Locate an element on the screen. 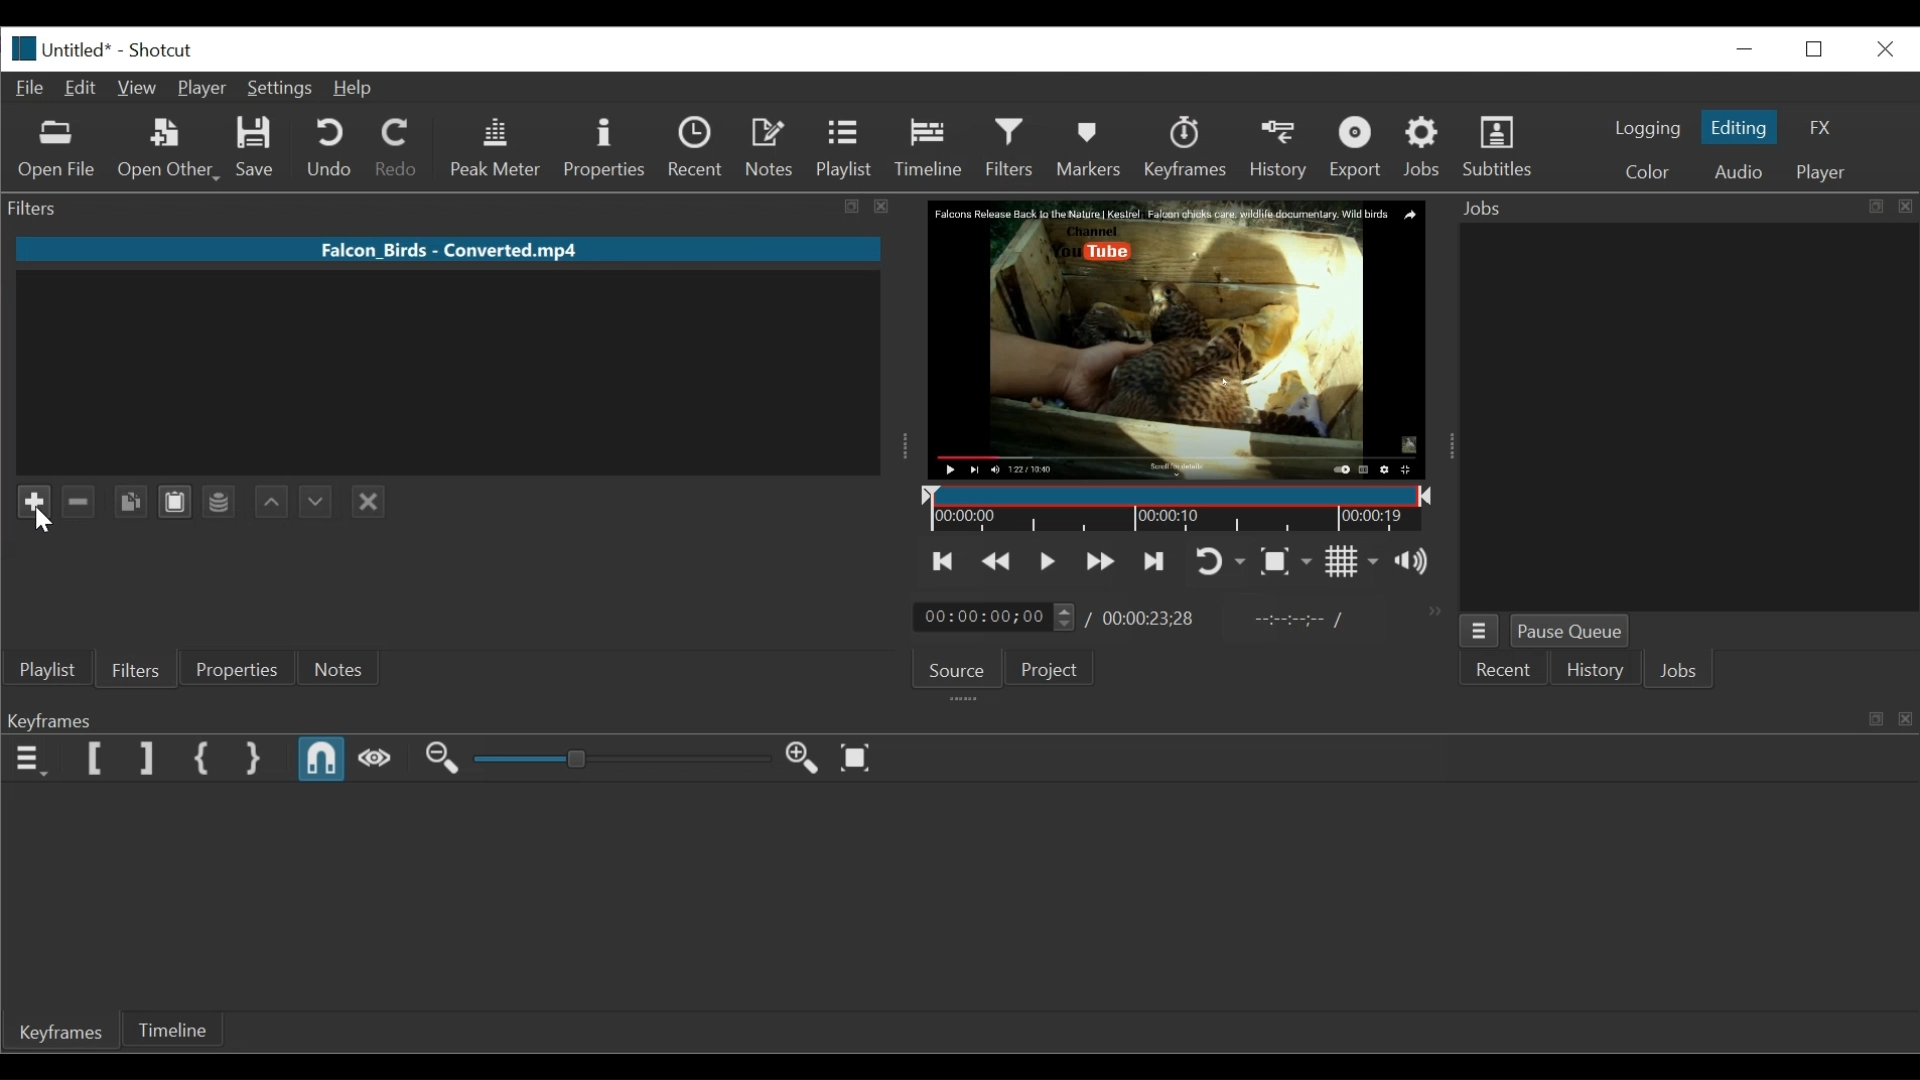  Toggle zoom is located at coordinates (1288, 562).